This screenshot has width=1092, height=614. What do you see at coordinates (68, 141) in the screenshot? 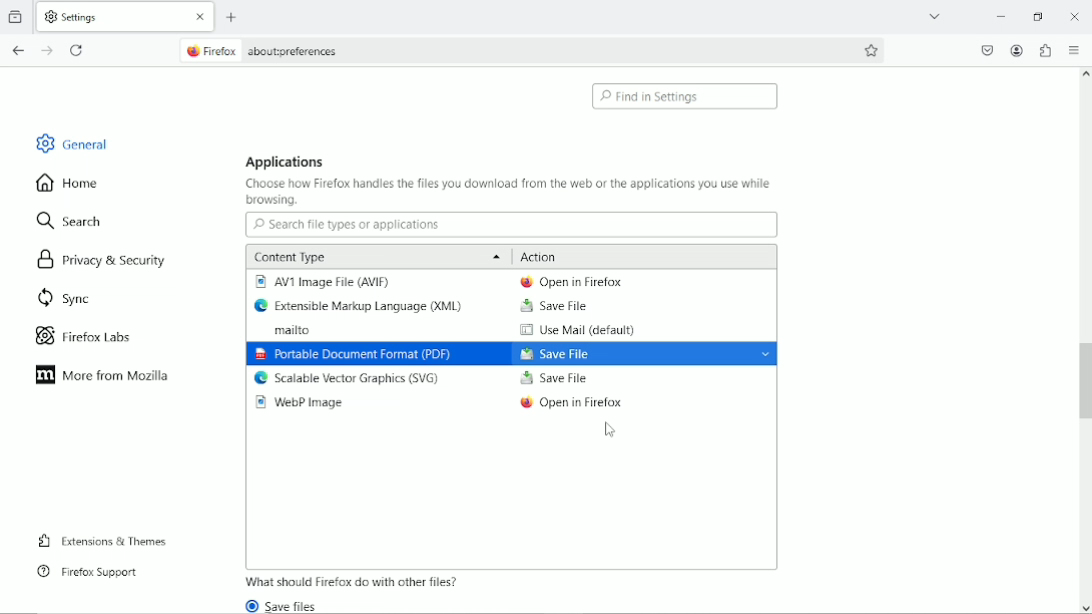
I see `General` at bounding box center [68, 141].